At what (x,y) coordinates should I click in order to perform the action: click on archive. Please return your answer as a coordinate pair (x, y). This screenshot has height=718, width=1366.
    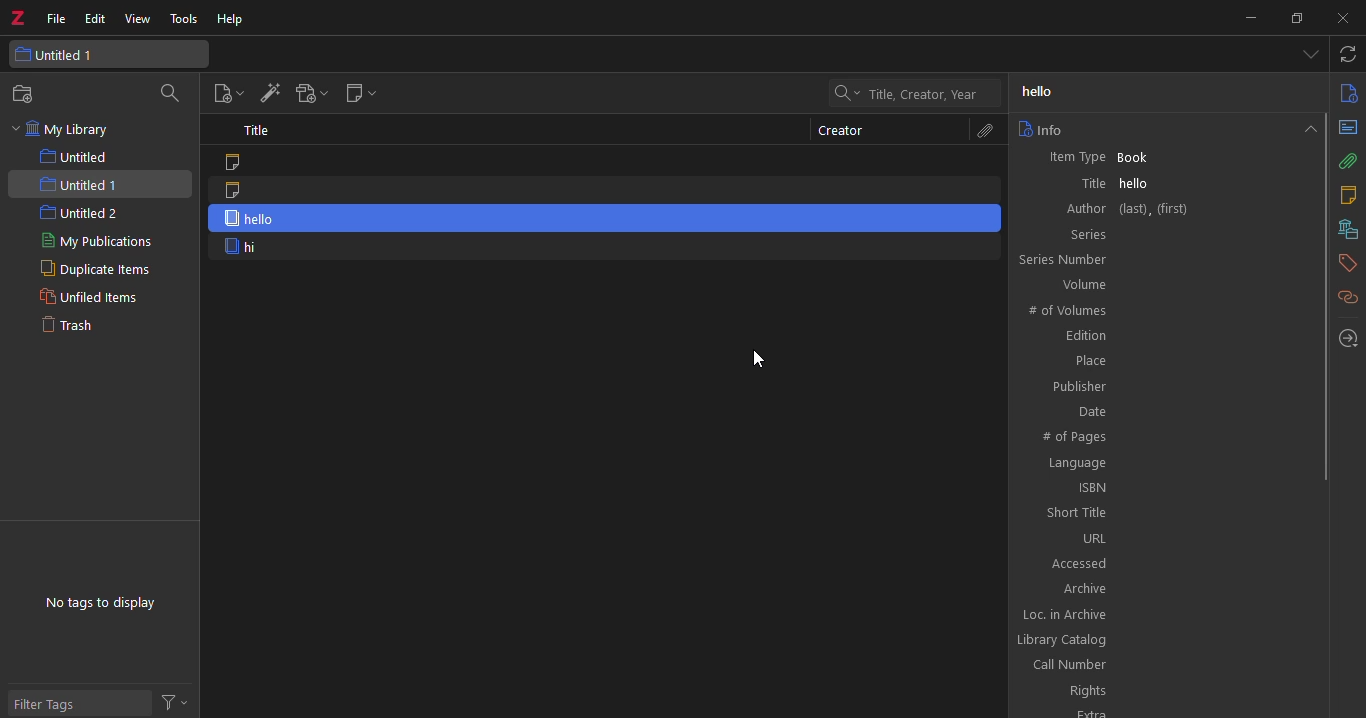
    Looking at the image, I should click on (1166, 587).